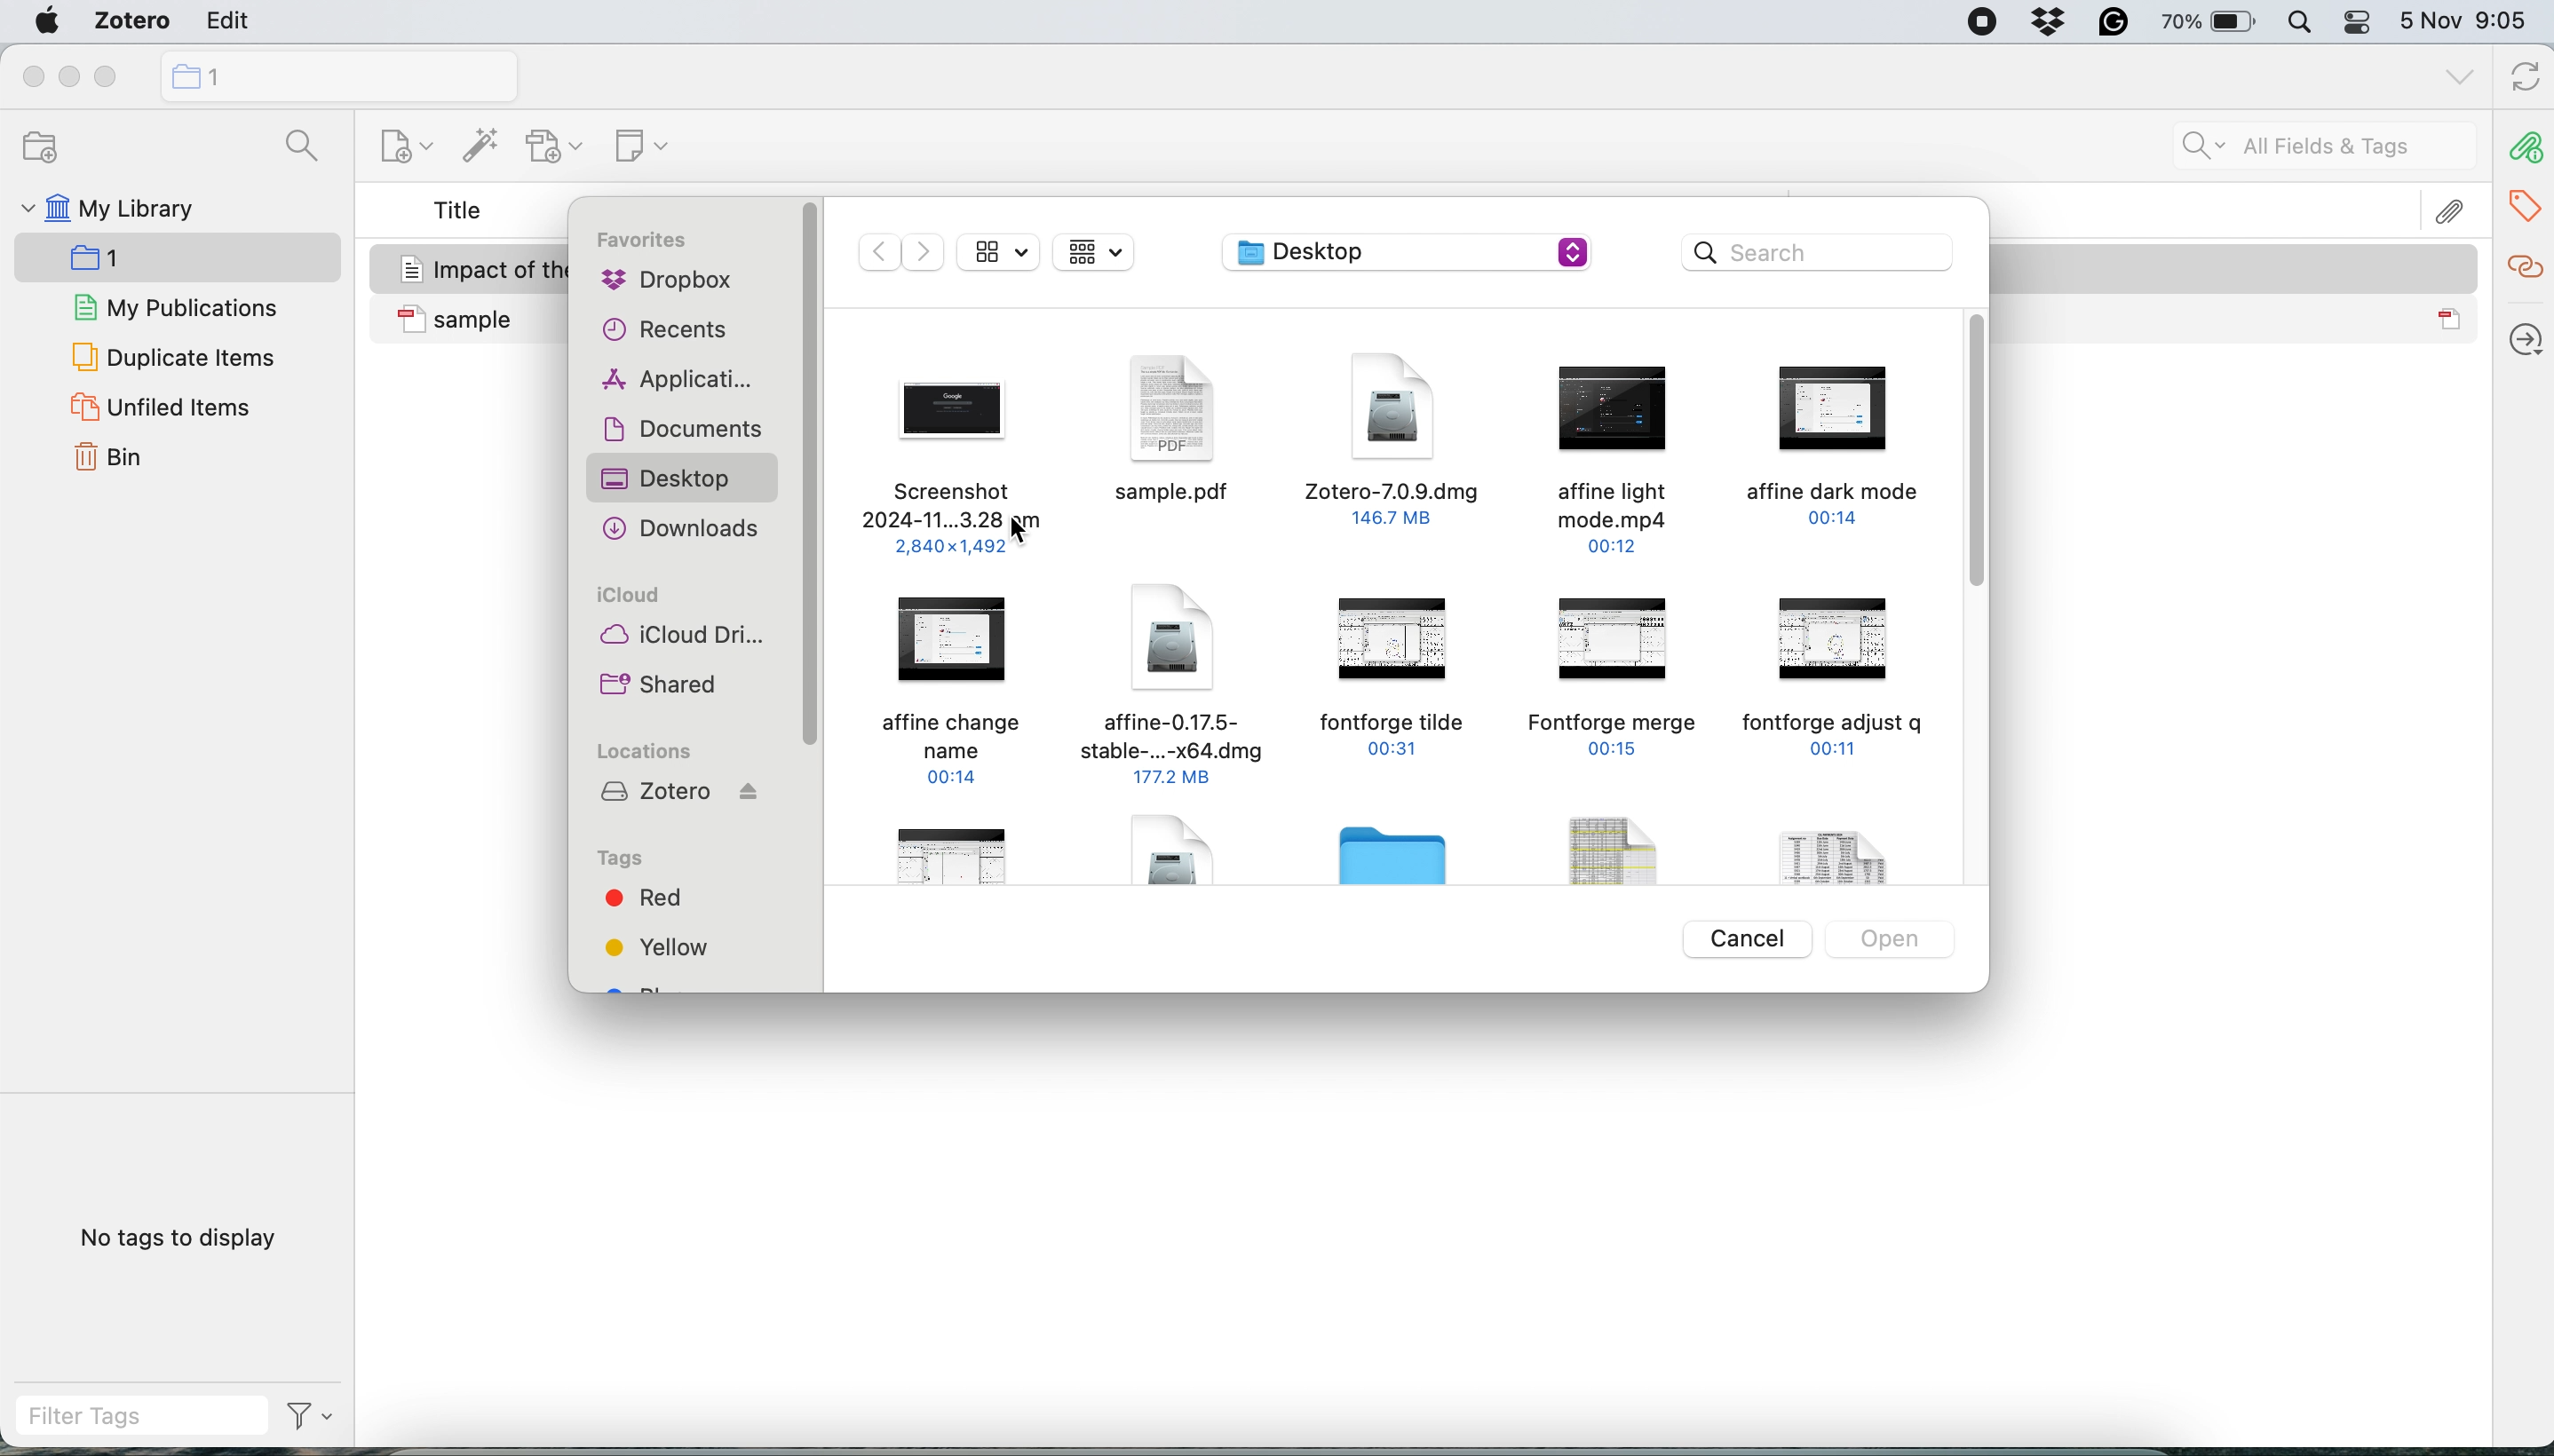 The height and width of the screenshot is (1456, 2554). Describe the element at coordinates (2052, 25) in the screenshot. I see `dropbox` at that location.